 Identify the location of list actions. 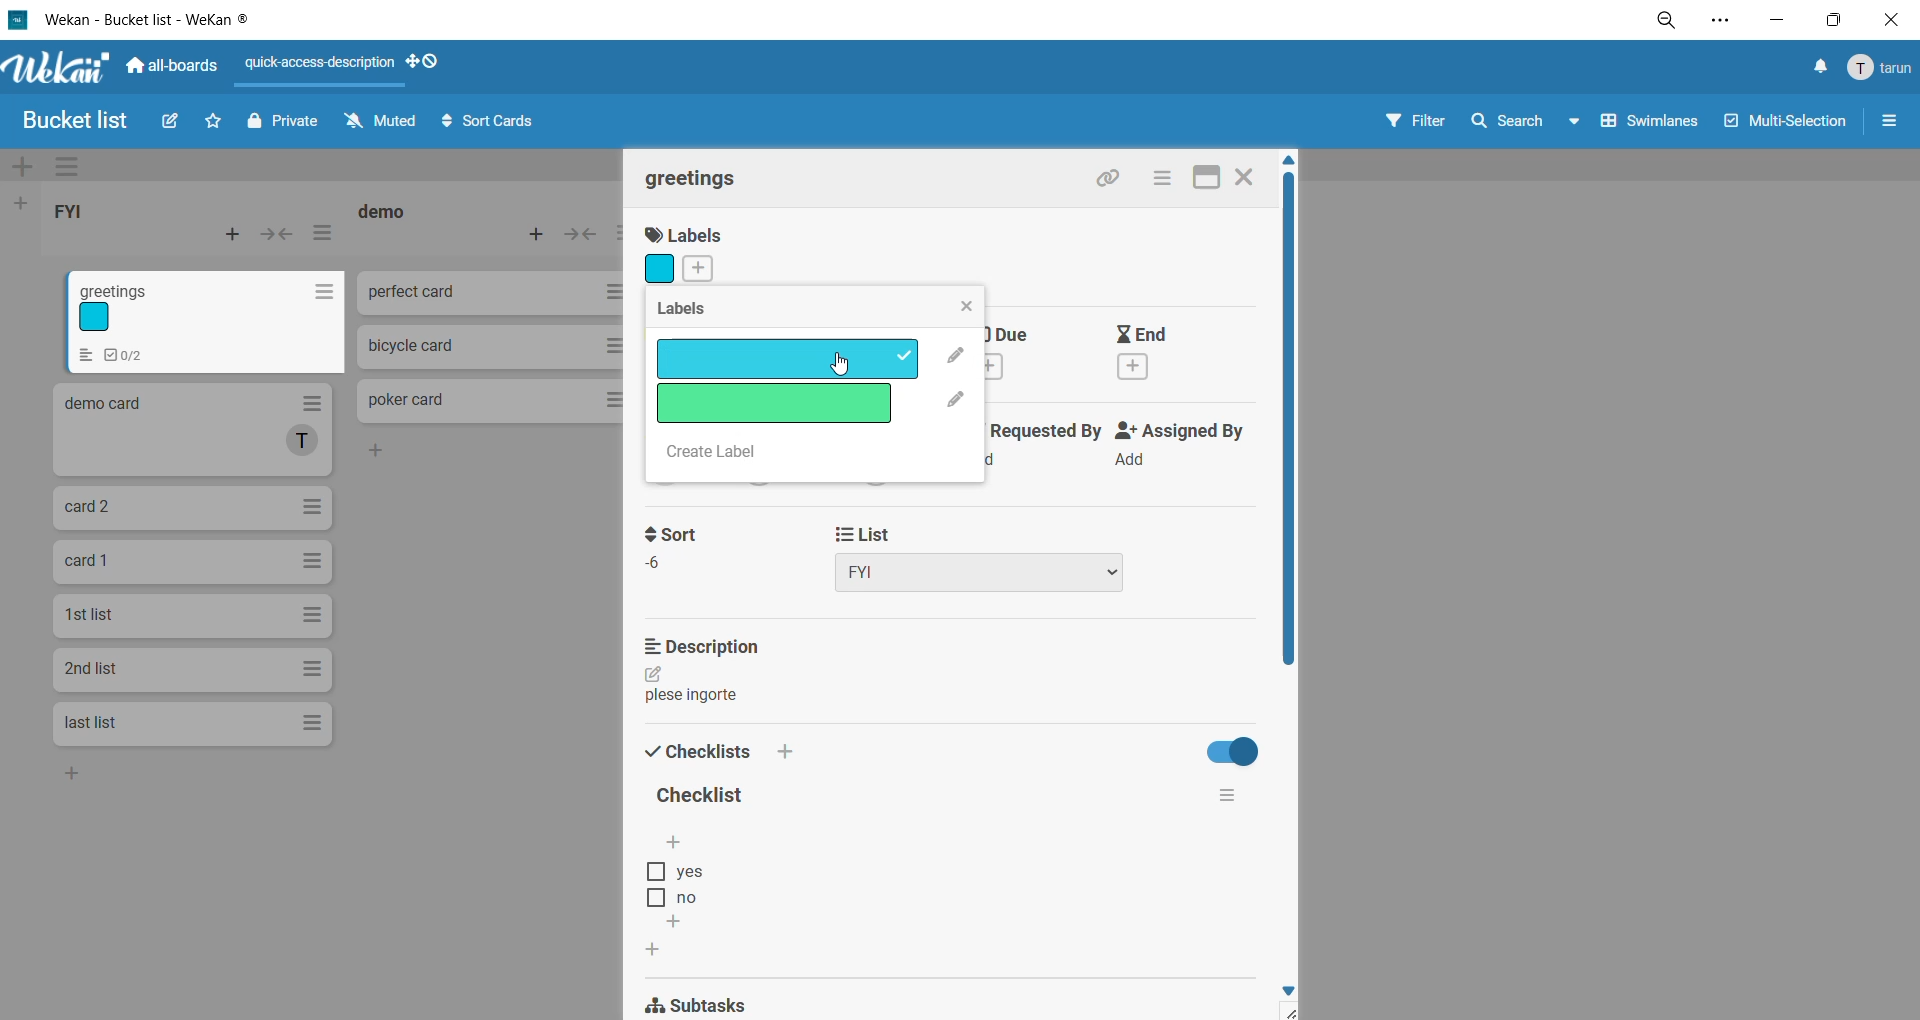
(323, 234).